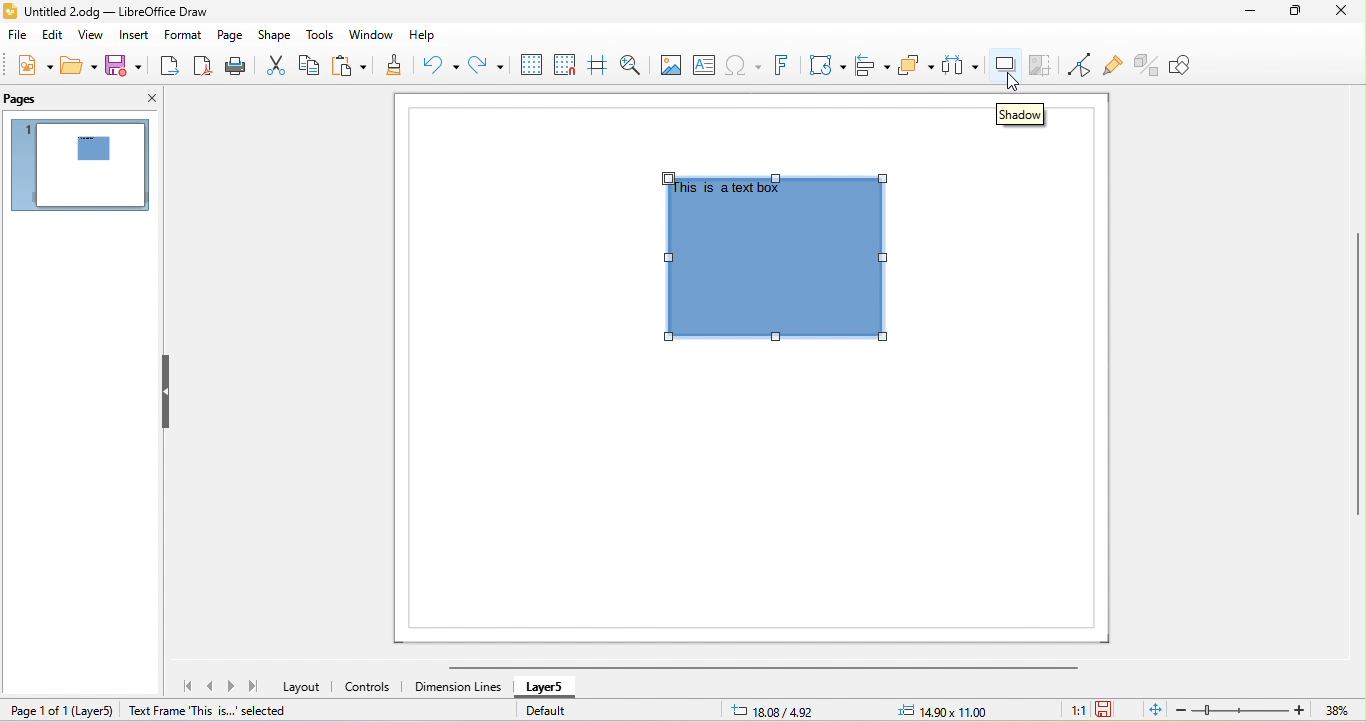 The width and height of the screenshot is (1366, 722). What do you see at coordinates (322, 36) in the screenshot?
I see `tools` at bounding box center [322, 36].